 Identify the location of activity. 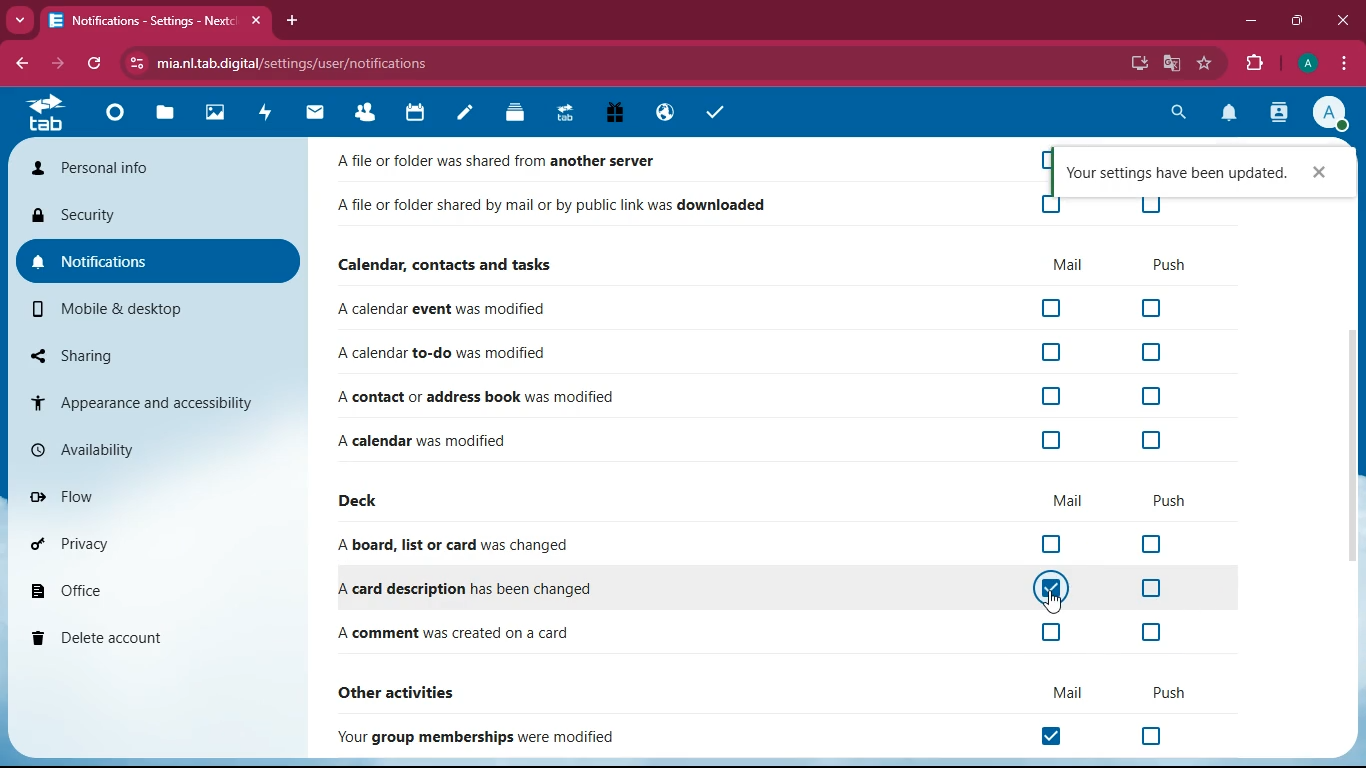
(1280, 112).